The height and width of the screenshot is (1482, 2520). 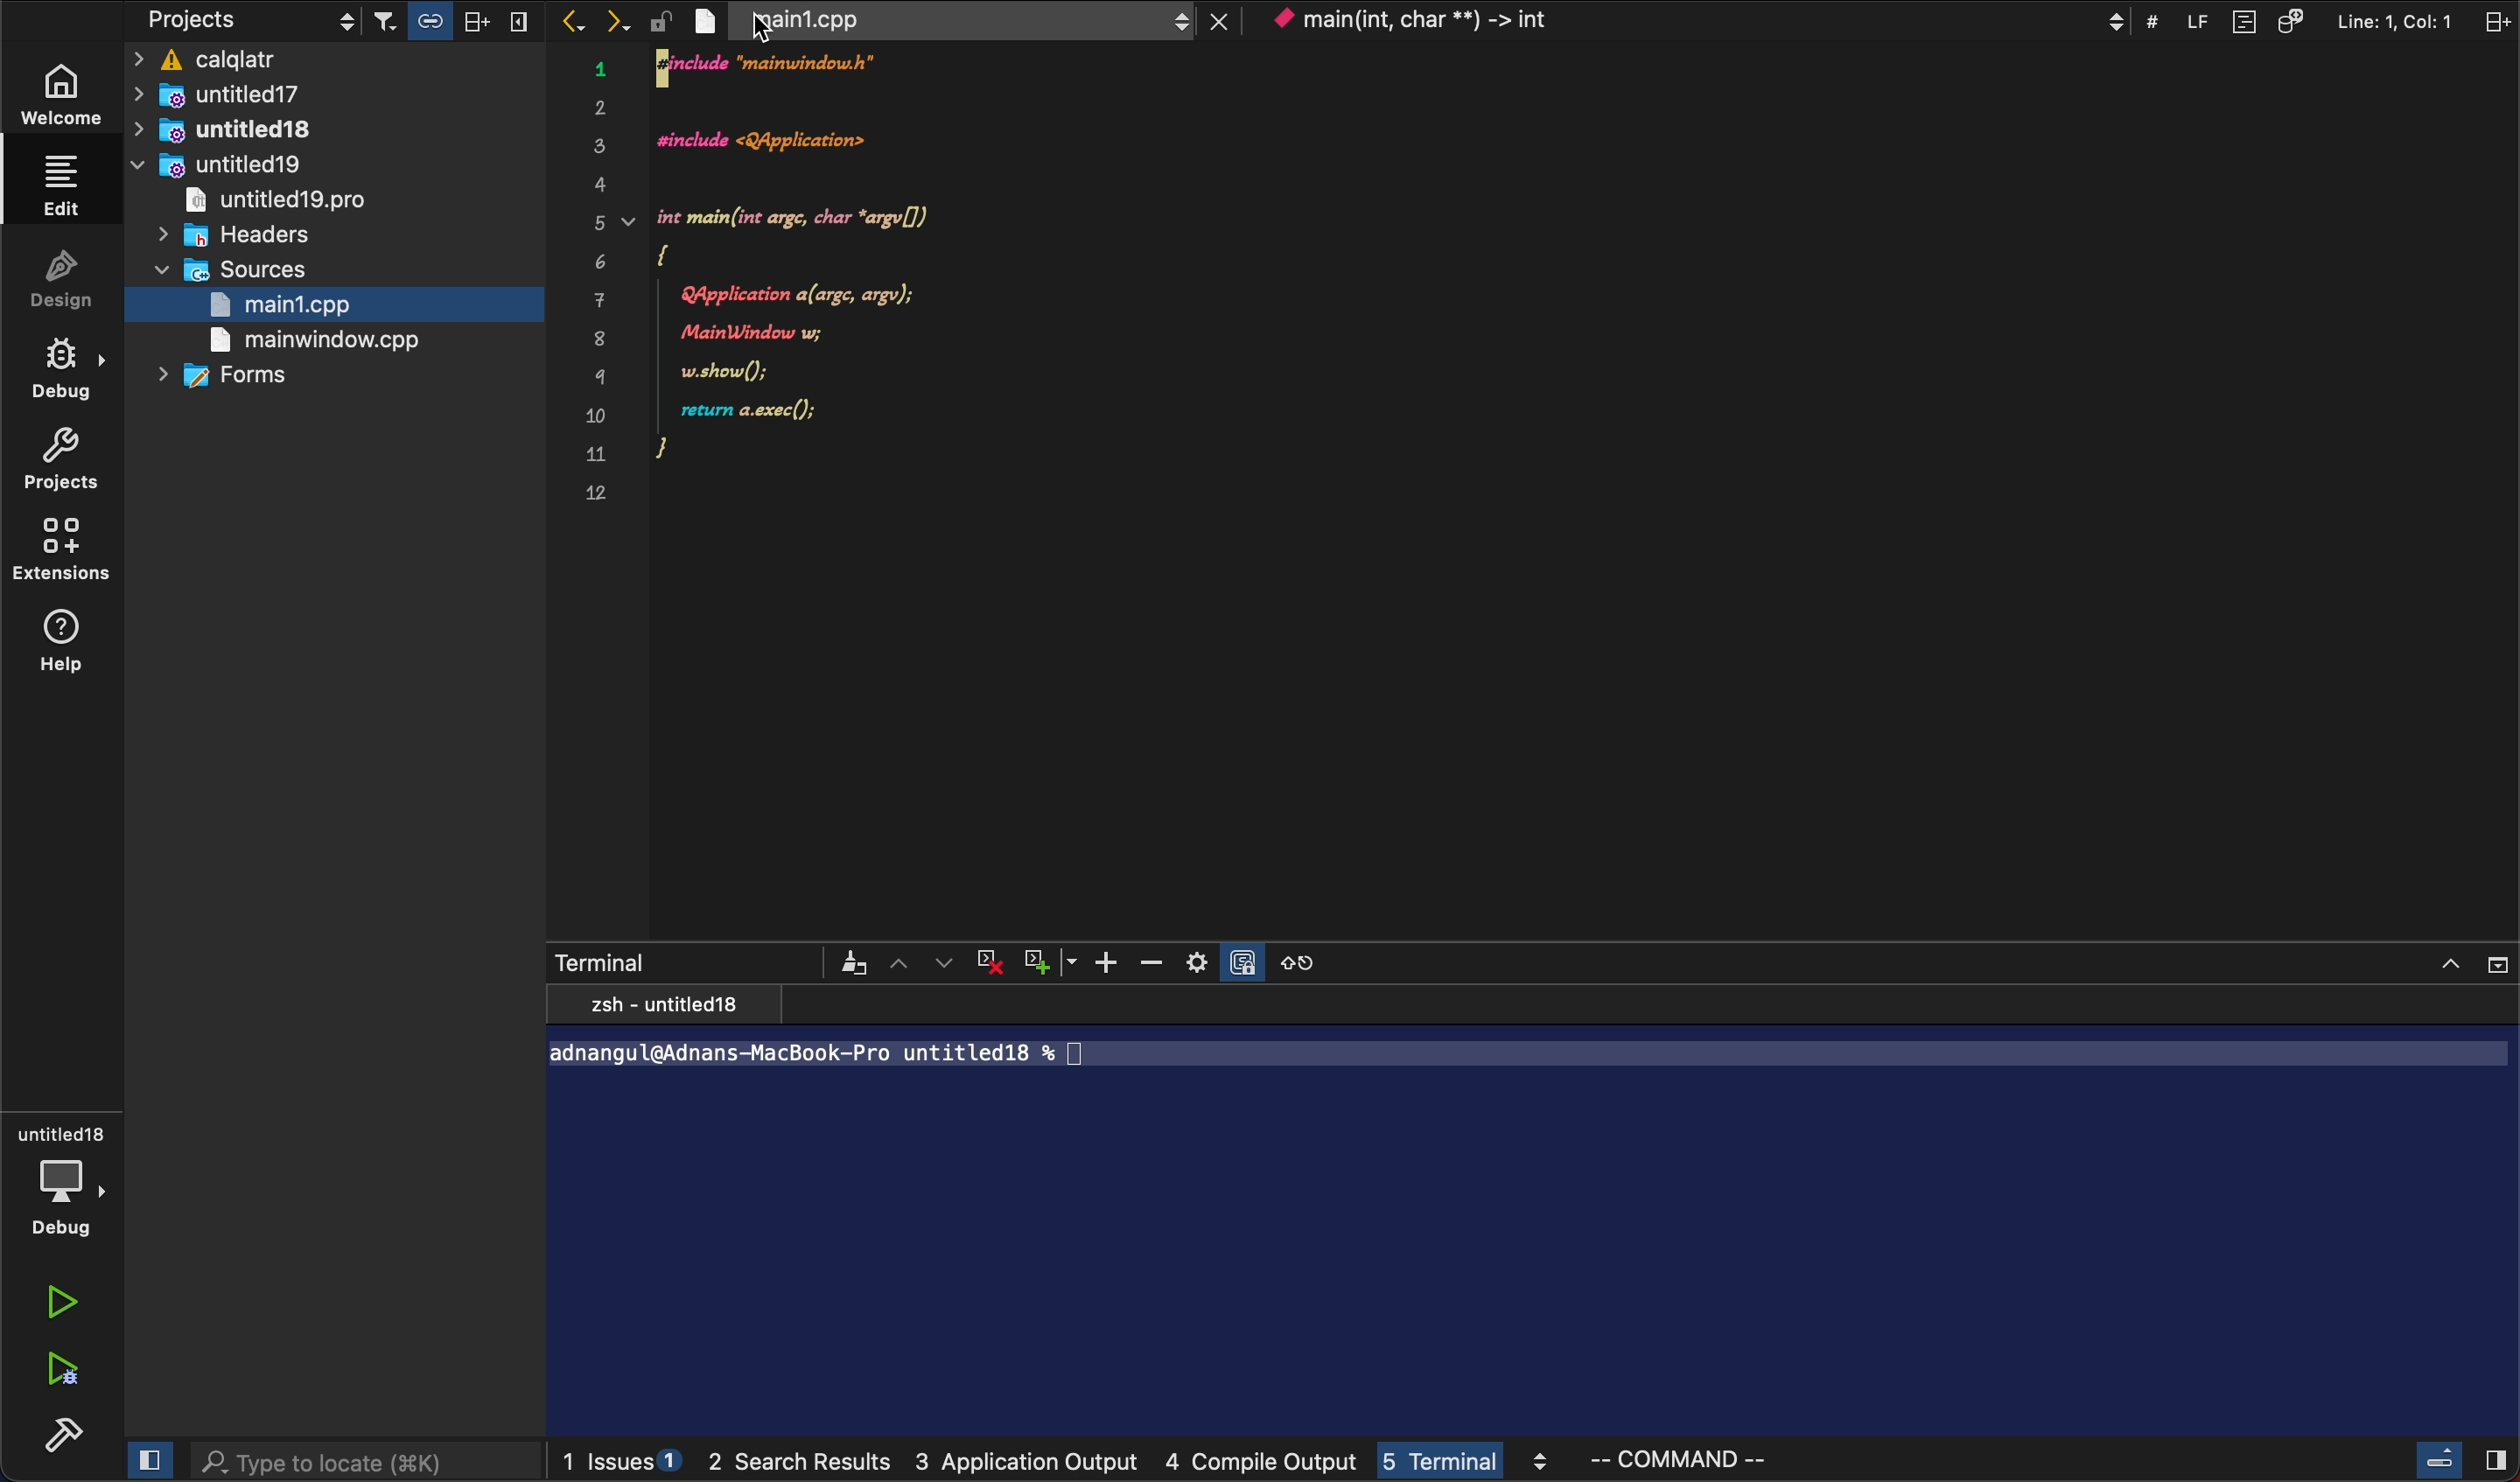 I want to click on projects, so click(x=59, y=460).